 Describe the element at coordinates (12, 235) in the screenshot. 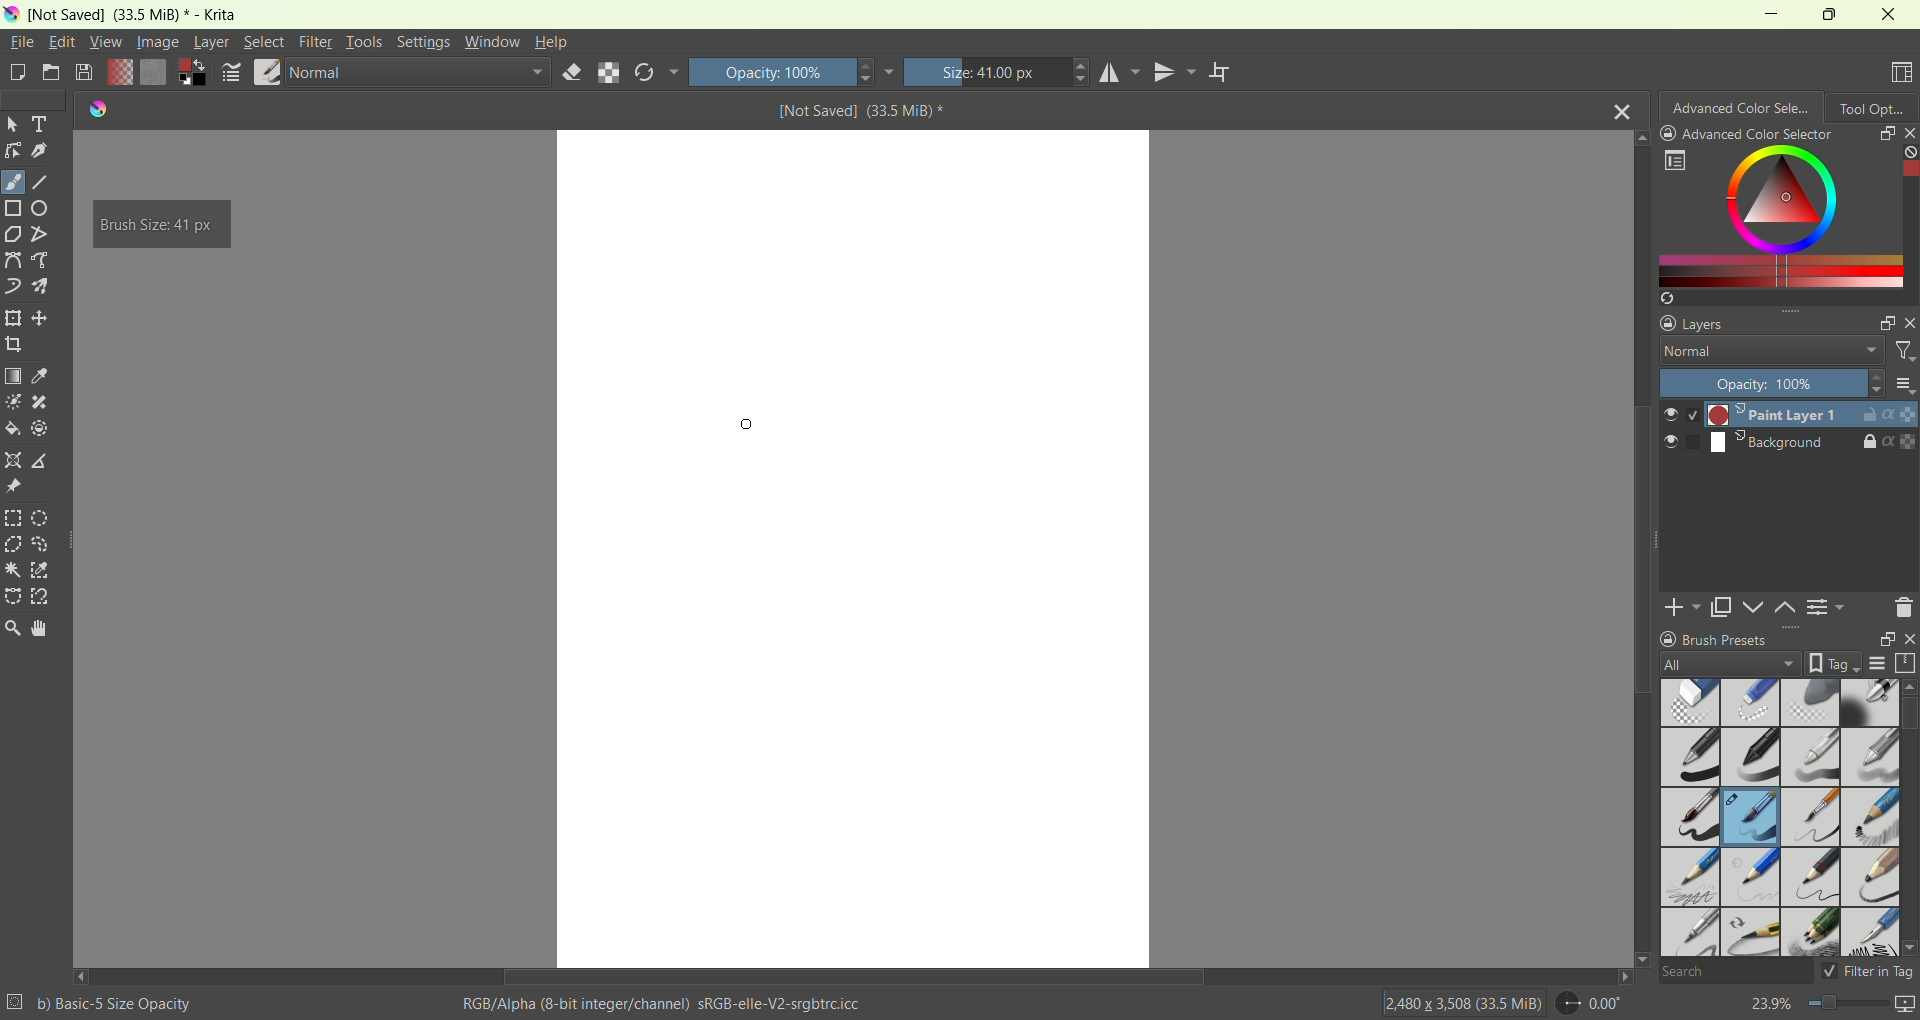

I see `polygon` at that location.